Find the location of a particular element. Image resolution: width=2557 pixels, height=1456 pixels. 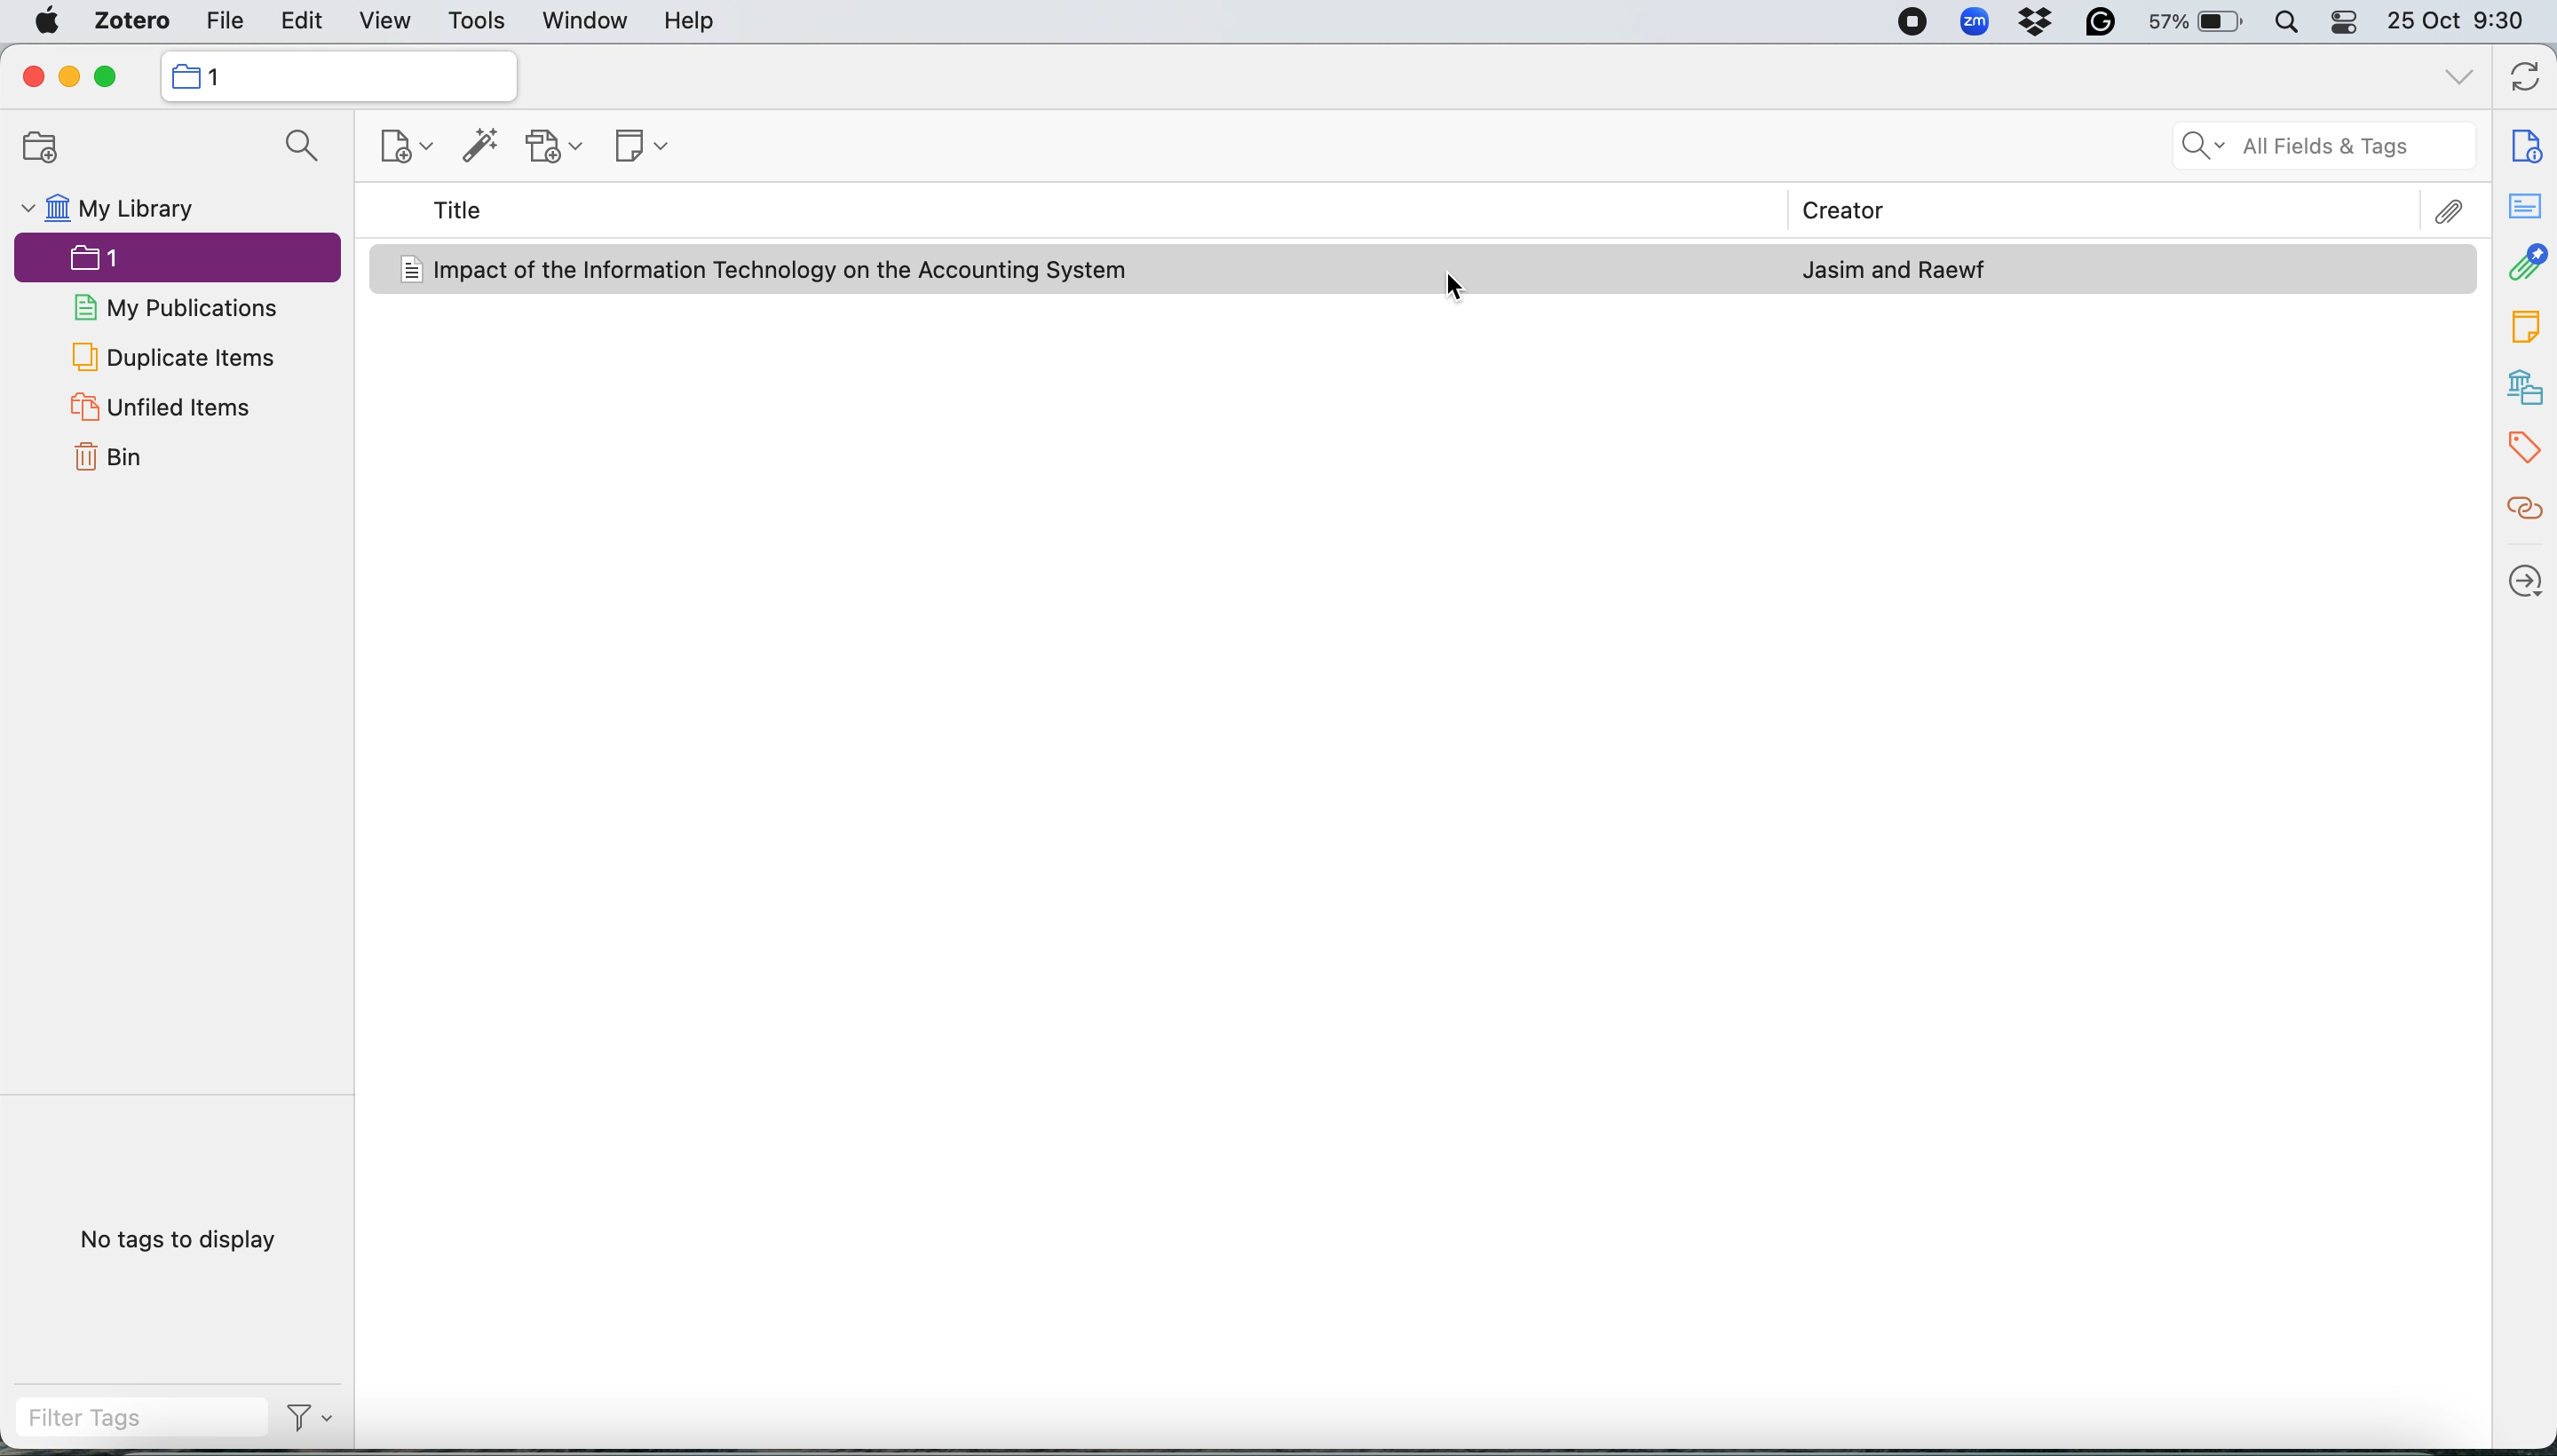

creator is located at coordinates (1864, 210).